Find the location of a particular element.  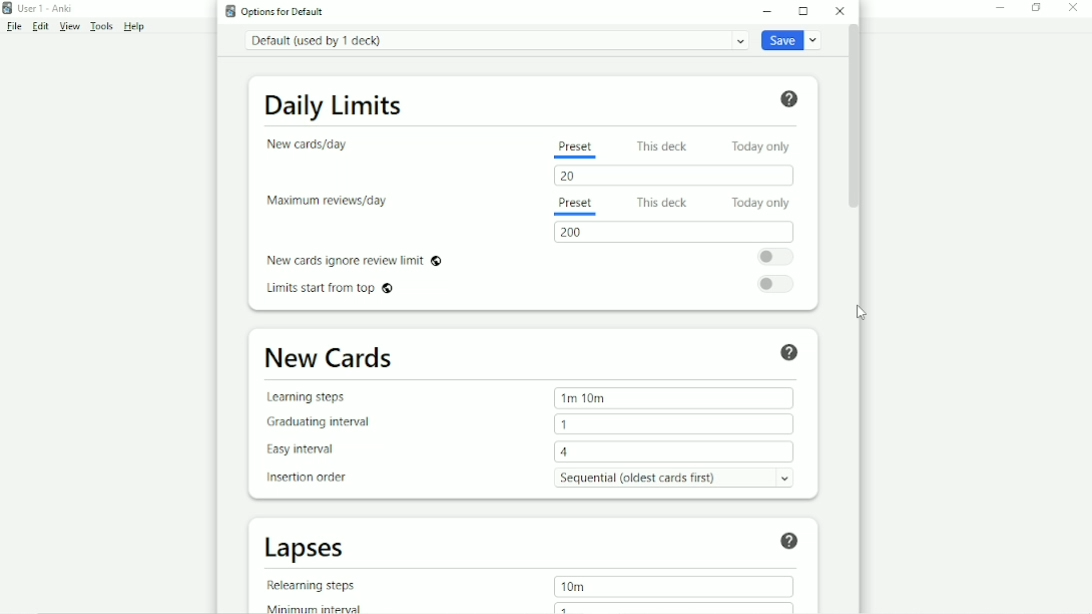

Restore down is located at coordinates (1037, 8).